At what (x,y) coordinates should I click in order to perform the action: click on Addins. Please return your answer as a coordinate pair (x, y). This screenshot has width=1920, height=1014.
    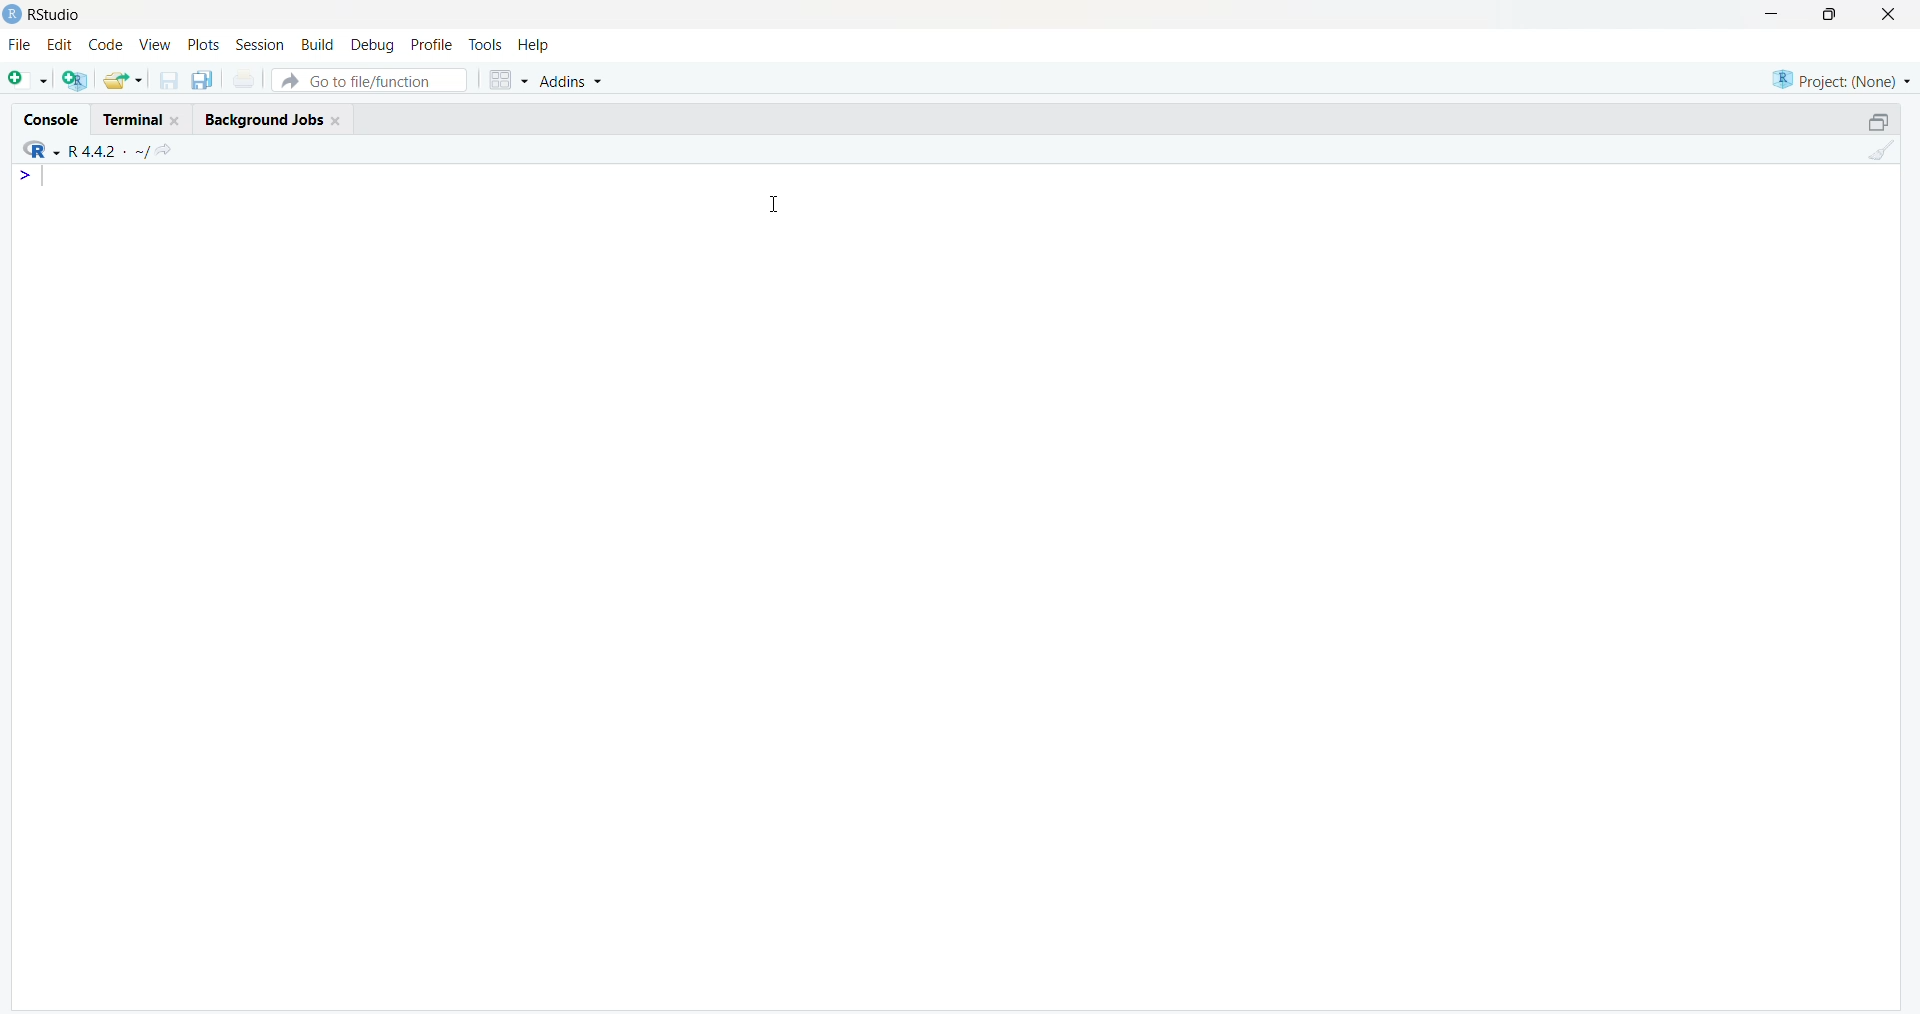
    Looking at the image, I should click on (572, 80).